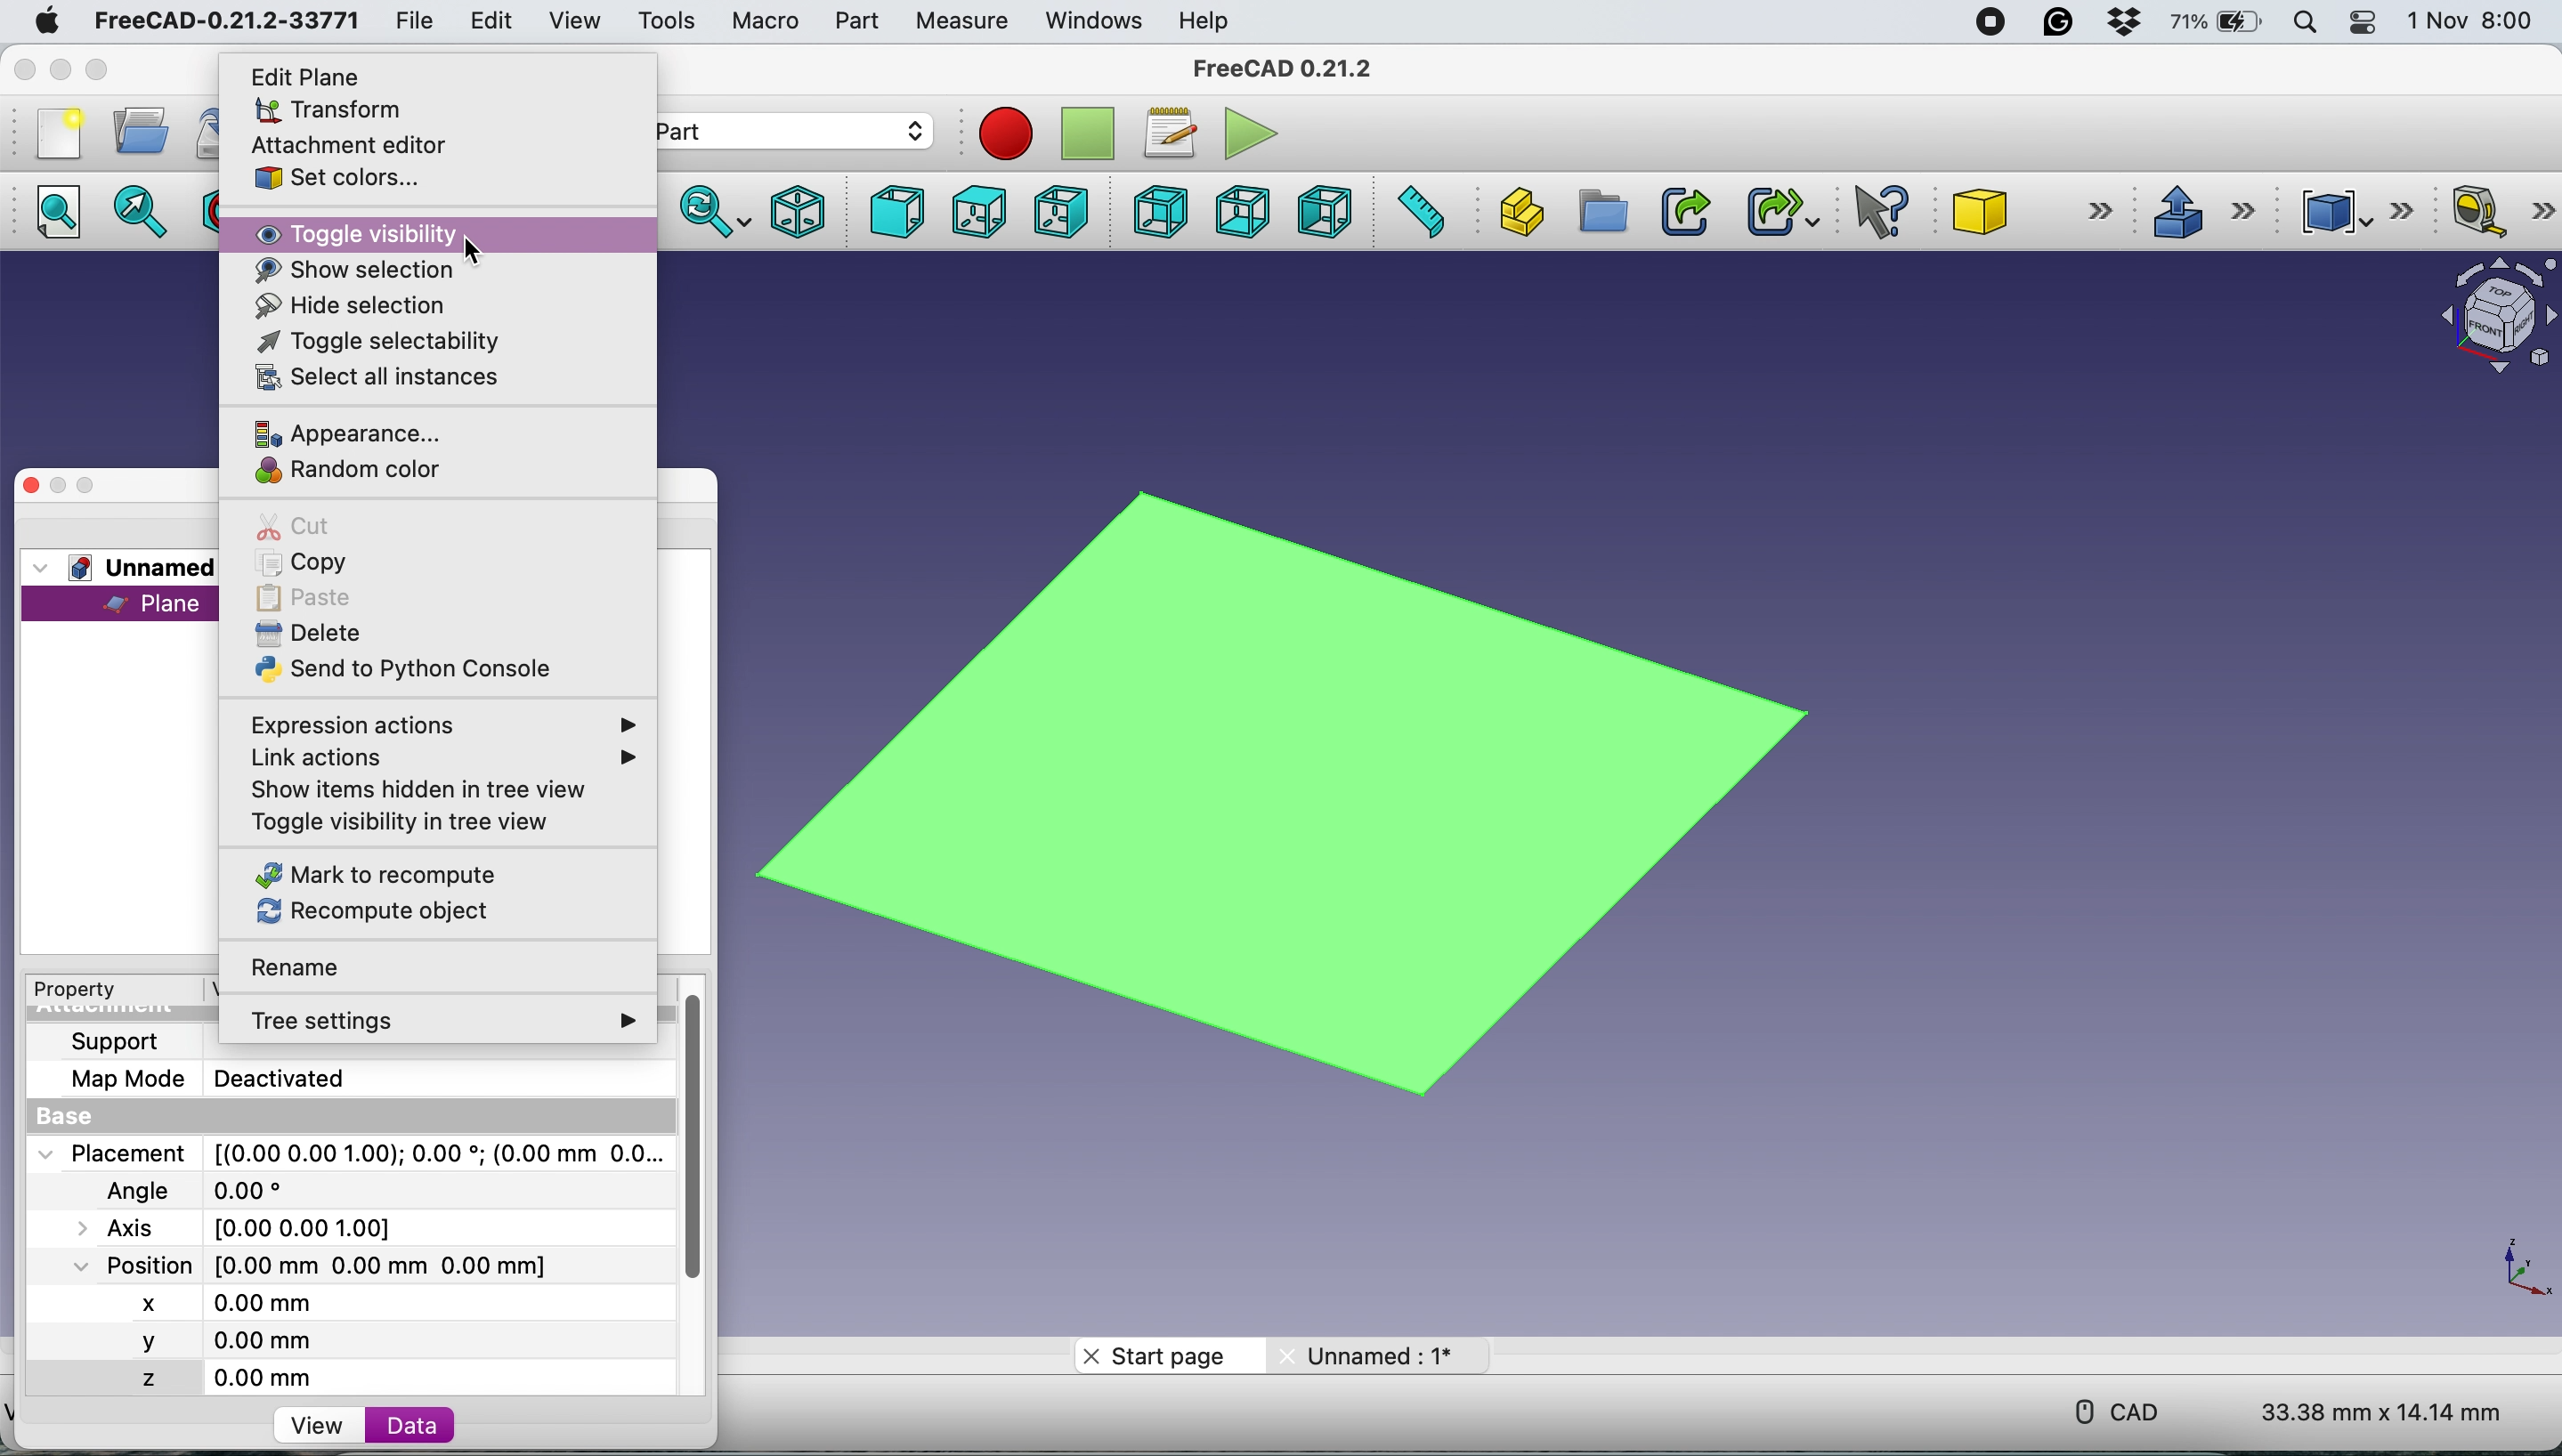 The width and height of the screenshot is (2562, 1456). Describe the element at coordinates (2133, 1410) in the screenshot. I see `cad` at that location.